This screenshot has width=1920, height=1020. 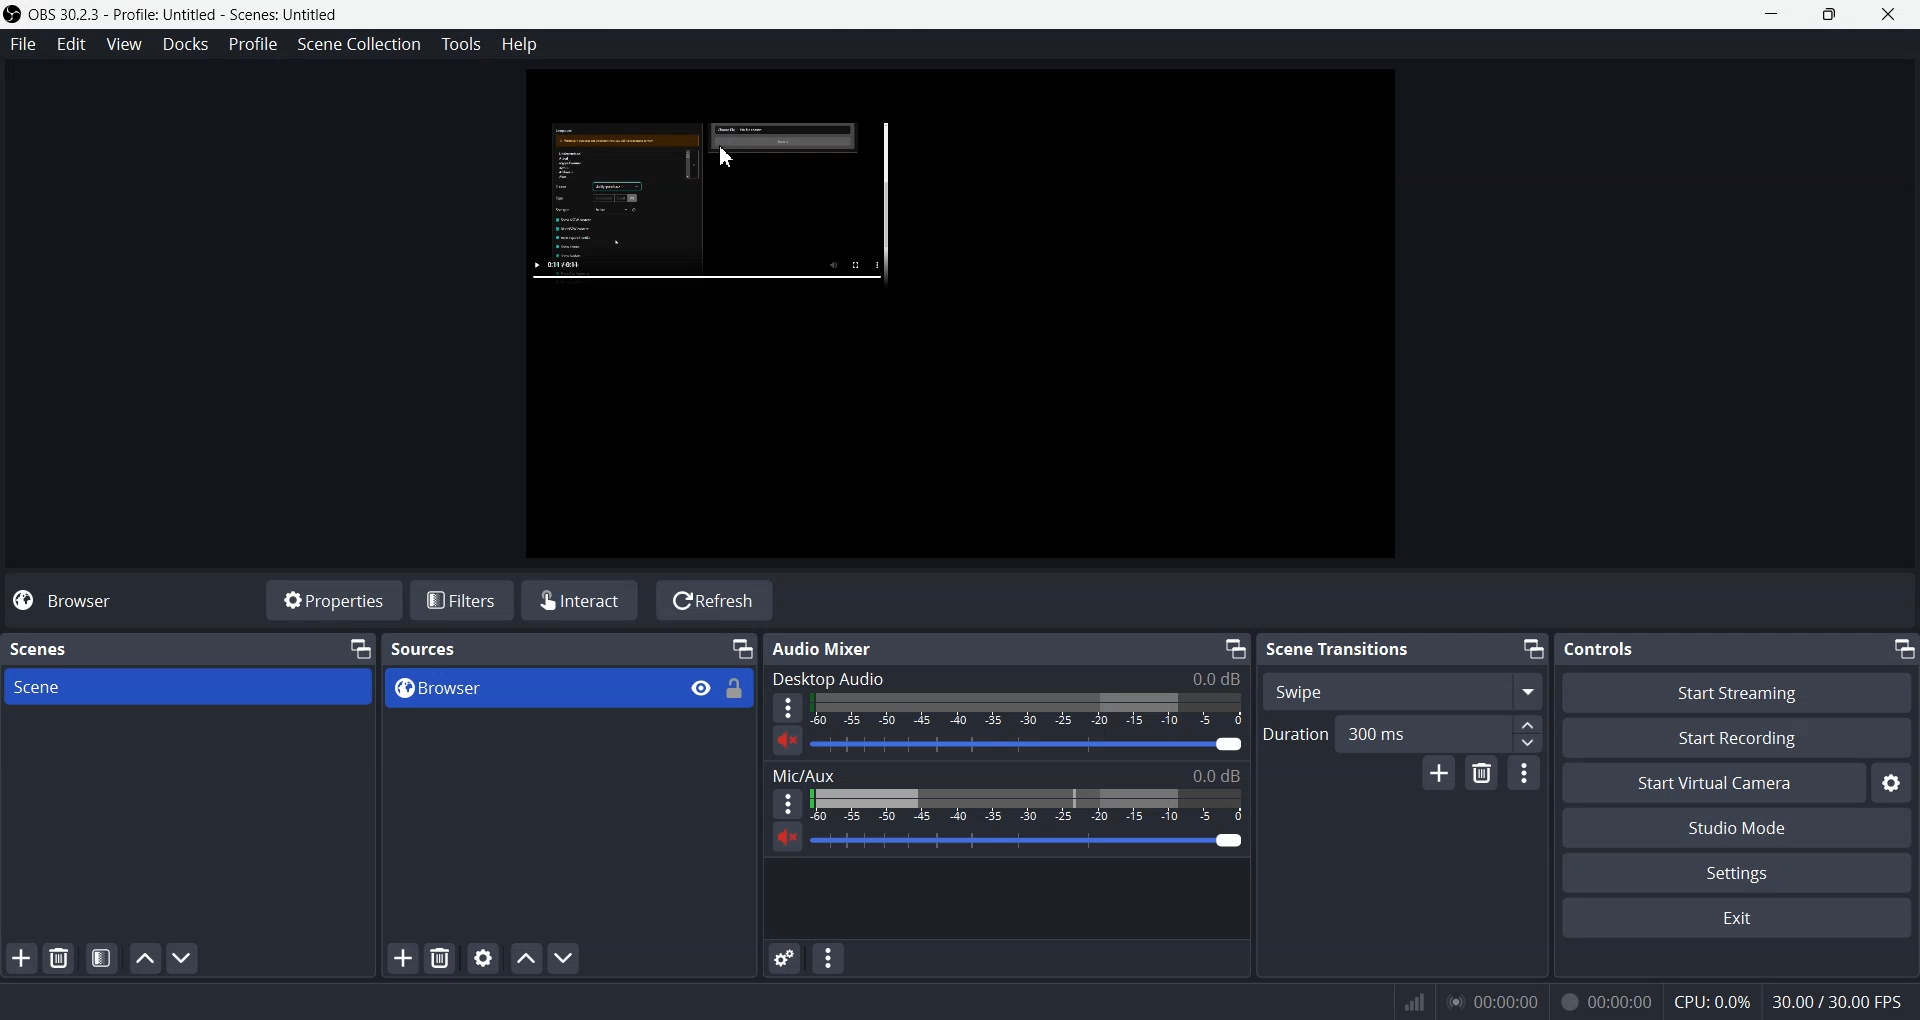 What do you see at coordinates (1889, 13) in the screenshot?
I see `Close` at bounding box center [1889, 13].